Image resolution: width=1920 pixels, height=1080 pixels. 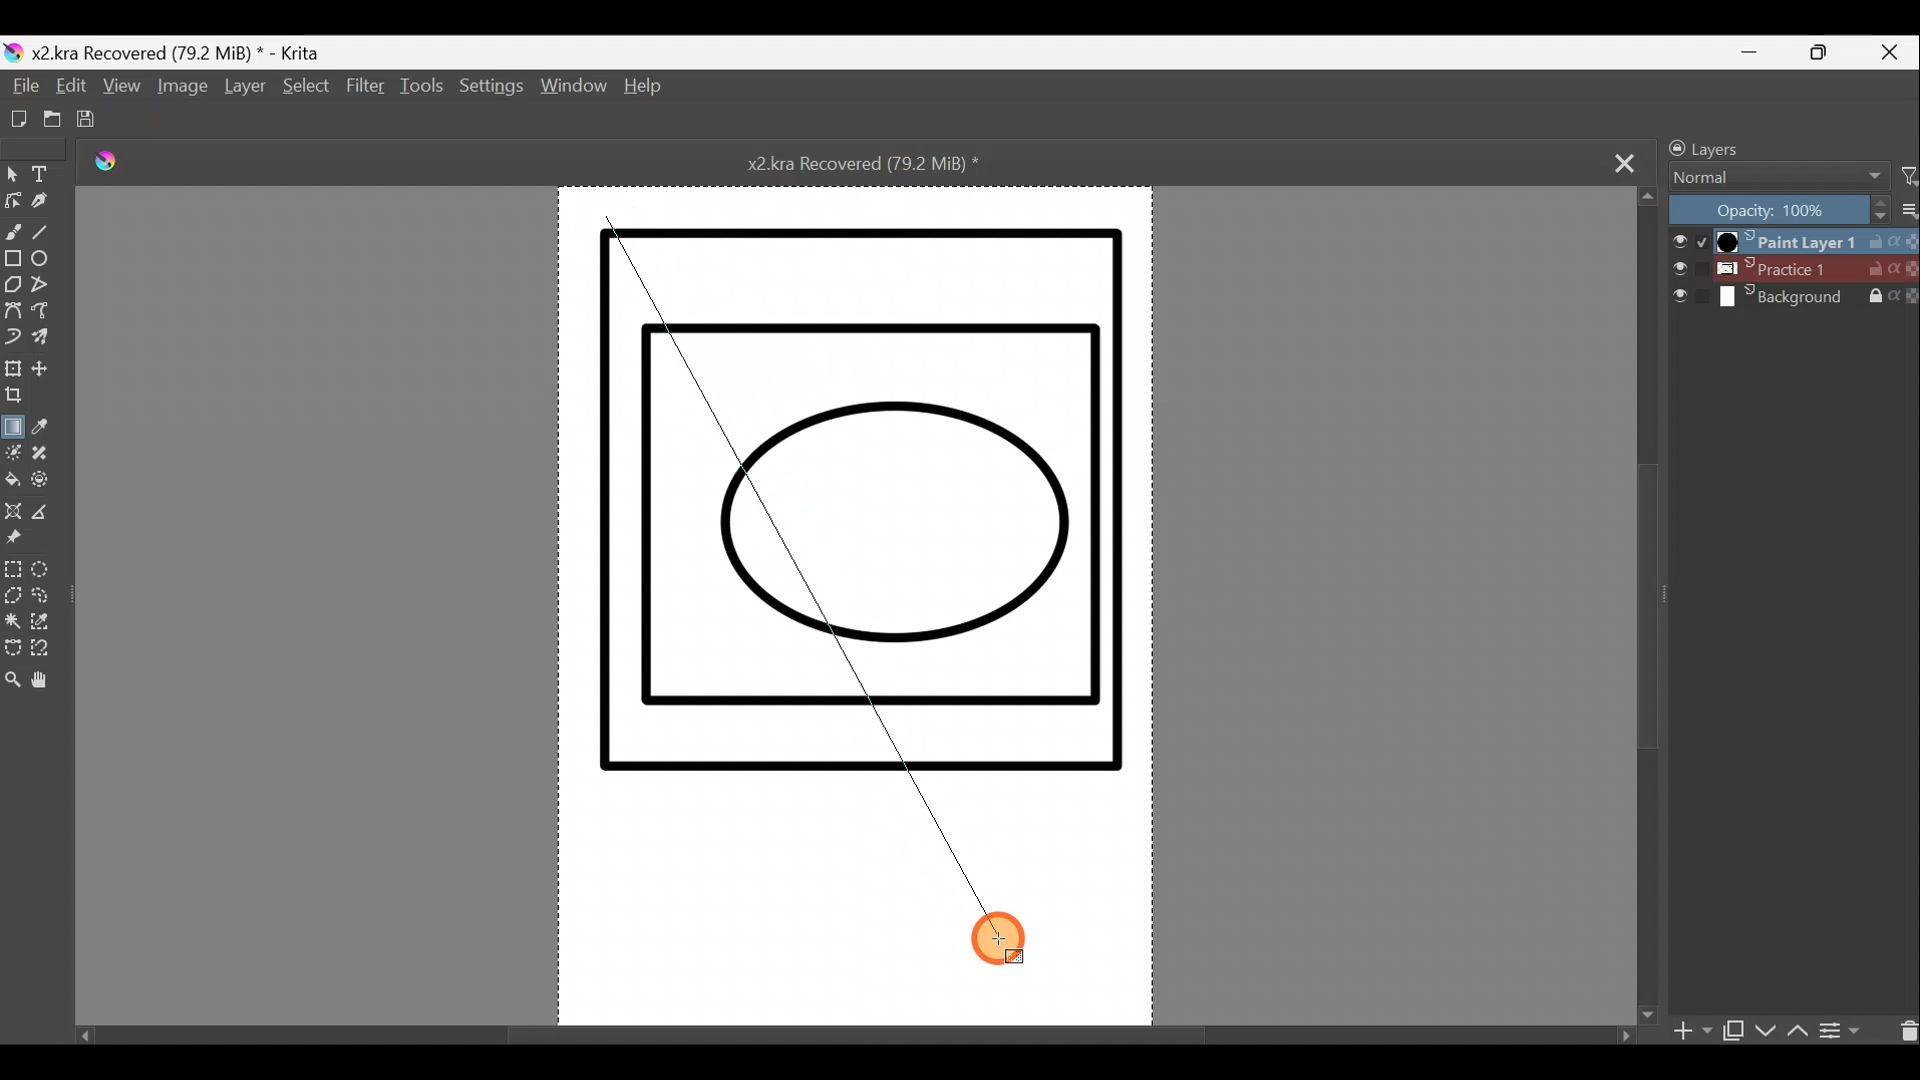 I want to click on Select, so click(x=303, y=87).